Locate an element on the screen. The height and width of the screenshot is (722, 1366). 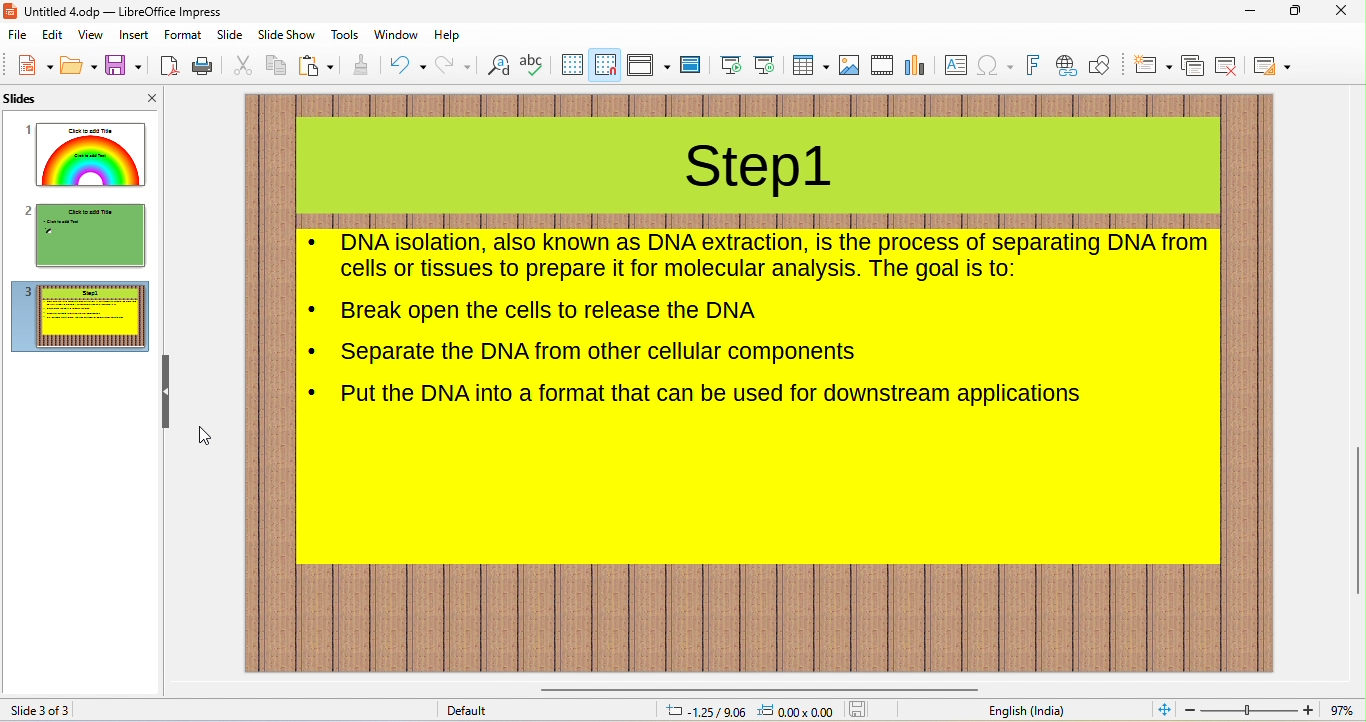
logo is located at coordinates (11, 11).